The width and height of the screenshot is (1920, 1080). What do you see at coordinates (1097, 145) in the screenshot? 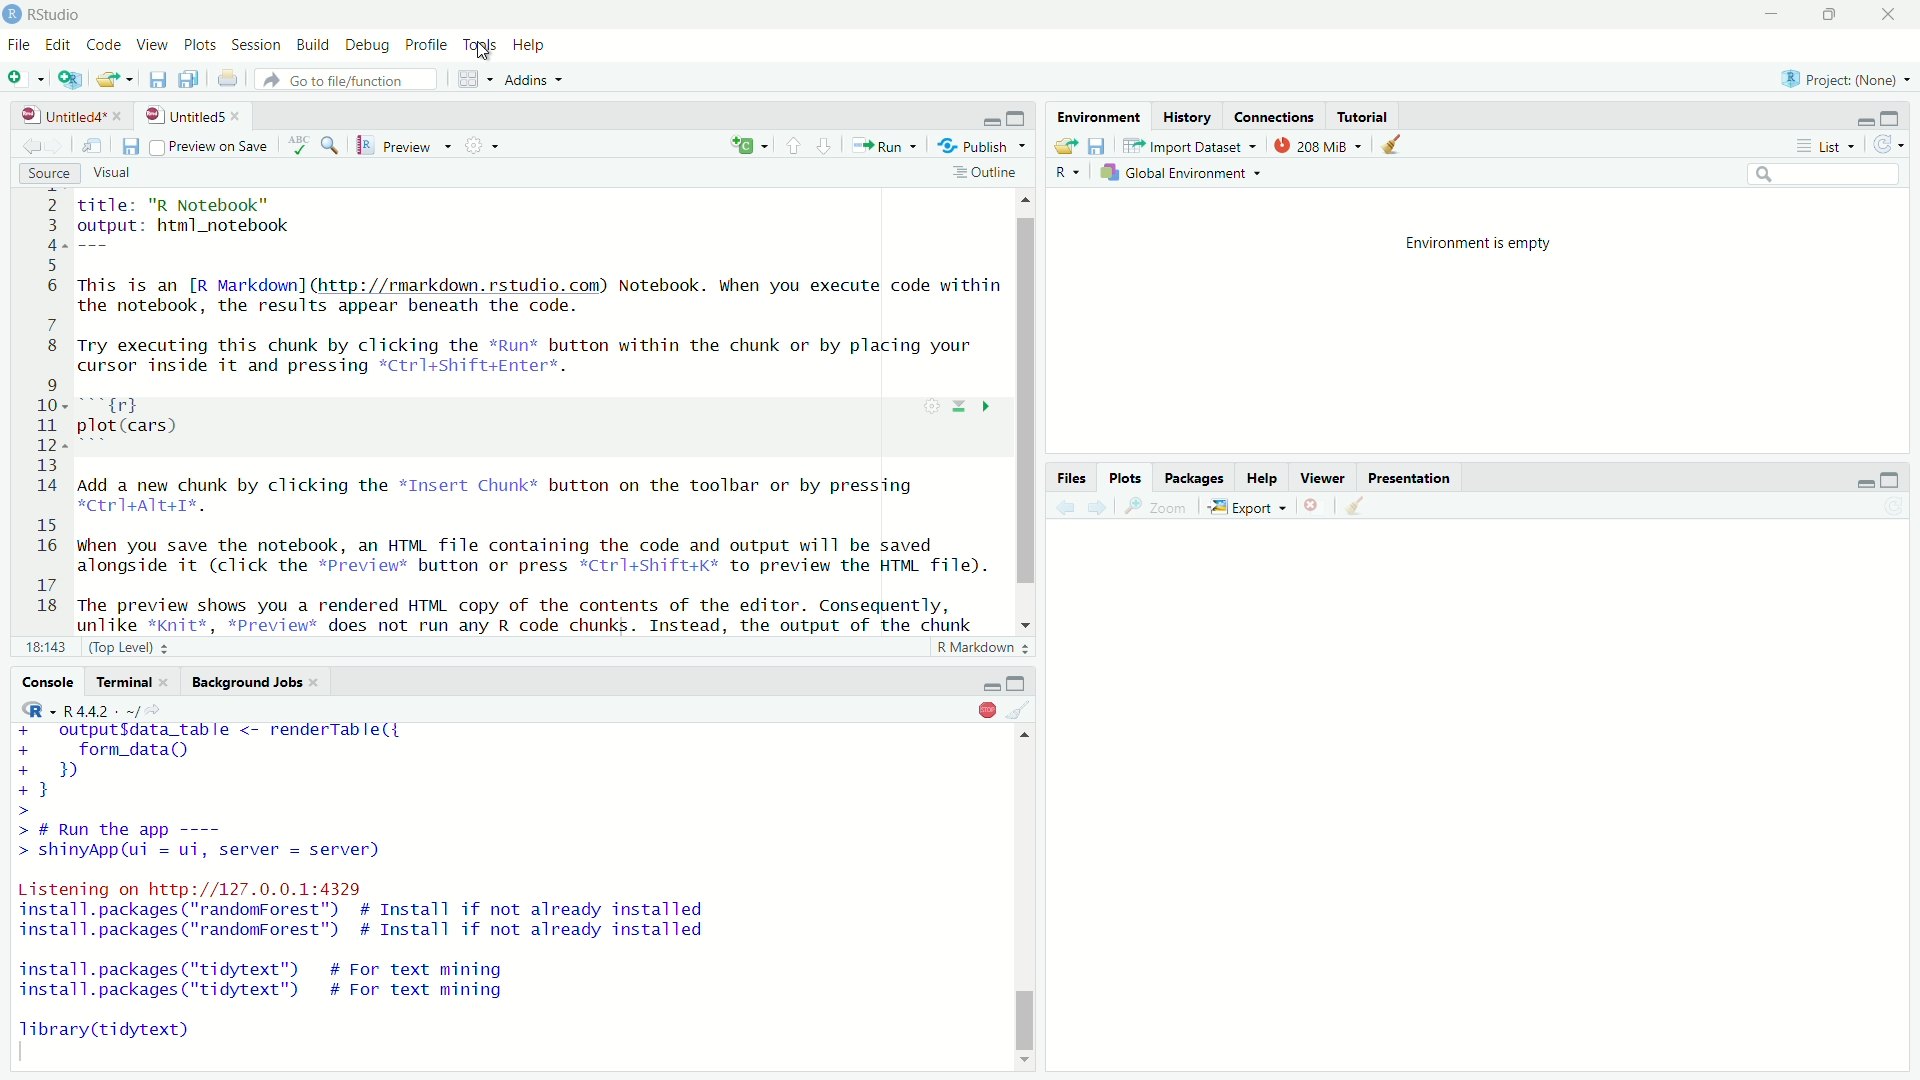
I see `save workspace` at bounding box center [1097, 145].